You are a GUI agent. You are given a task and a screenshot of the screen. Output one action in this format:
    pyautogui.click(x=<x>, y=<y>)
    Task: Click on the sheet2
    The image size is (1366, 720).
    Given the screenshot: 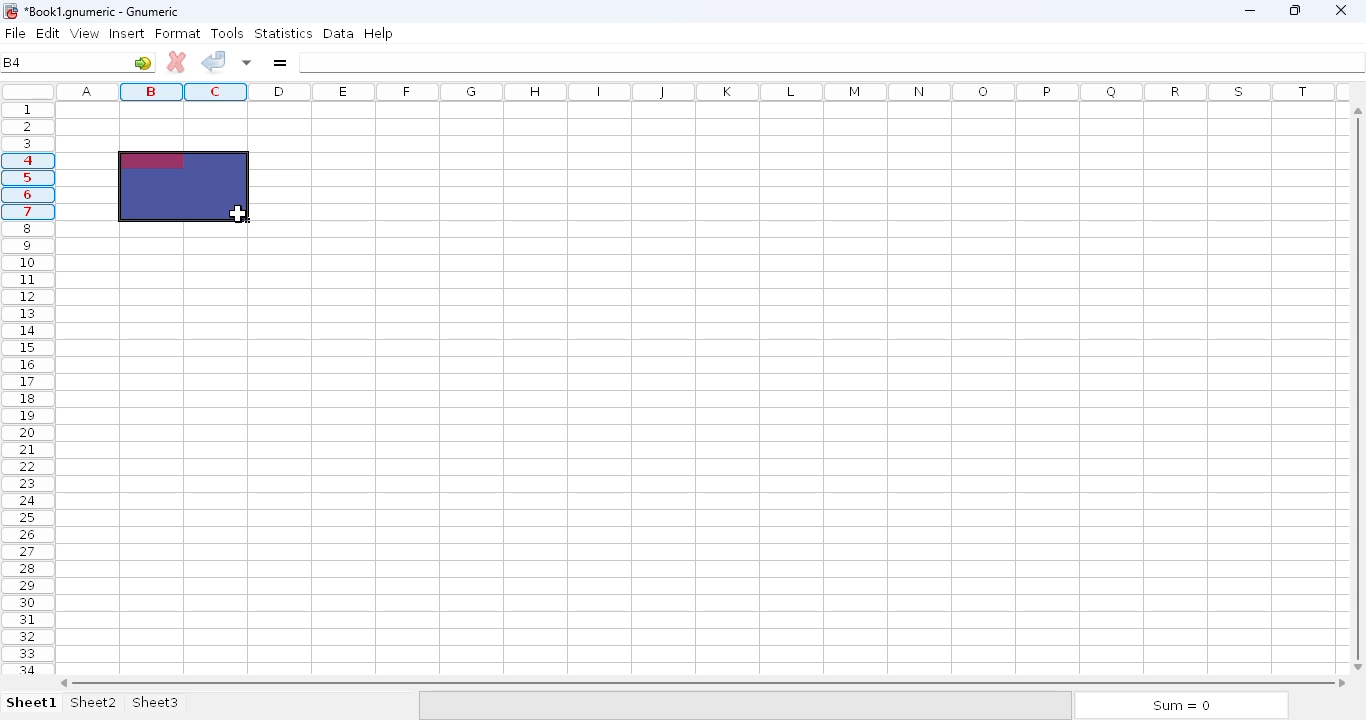 What is the action you would take?
    pyautogui.click(x=93, y=703)
    